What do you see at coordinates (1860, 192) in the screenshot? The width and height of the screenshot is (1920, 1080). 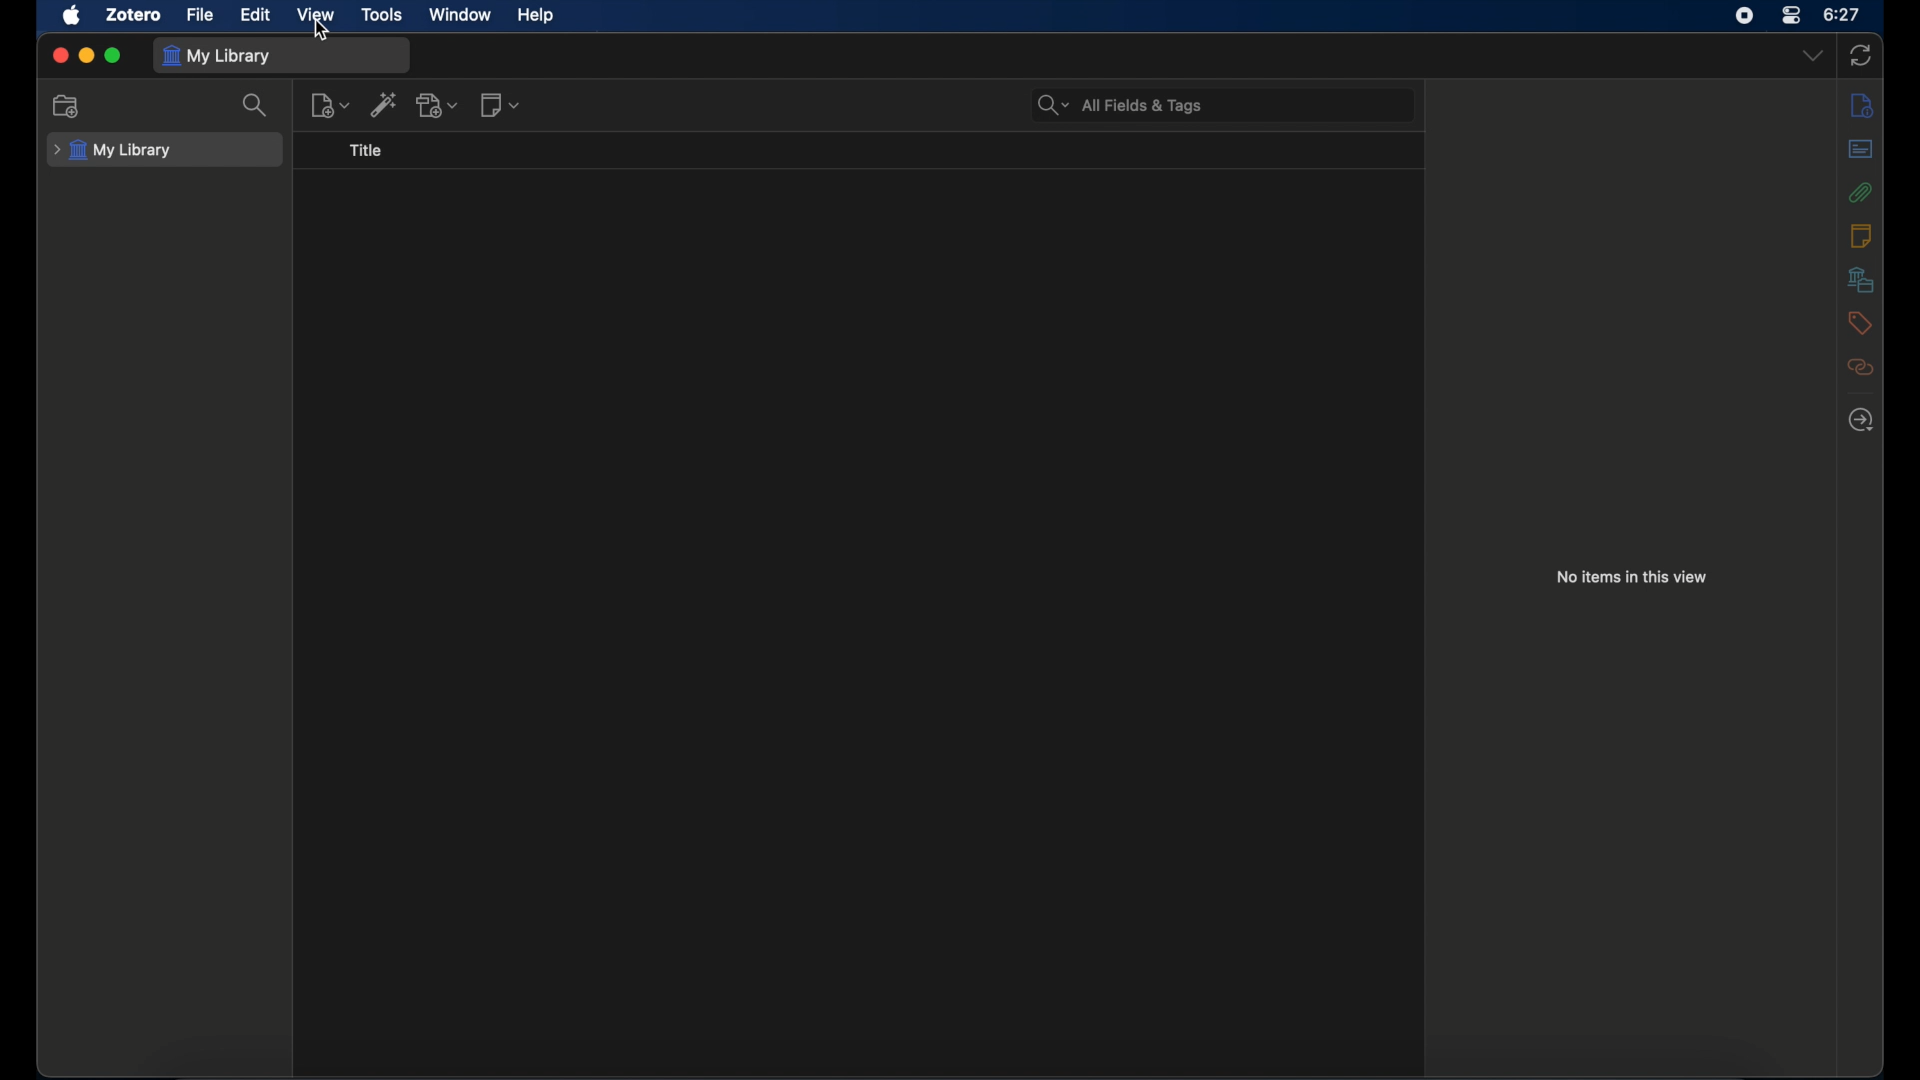 I see `attachments` at bounding box center [1860, 192].